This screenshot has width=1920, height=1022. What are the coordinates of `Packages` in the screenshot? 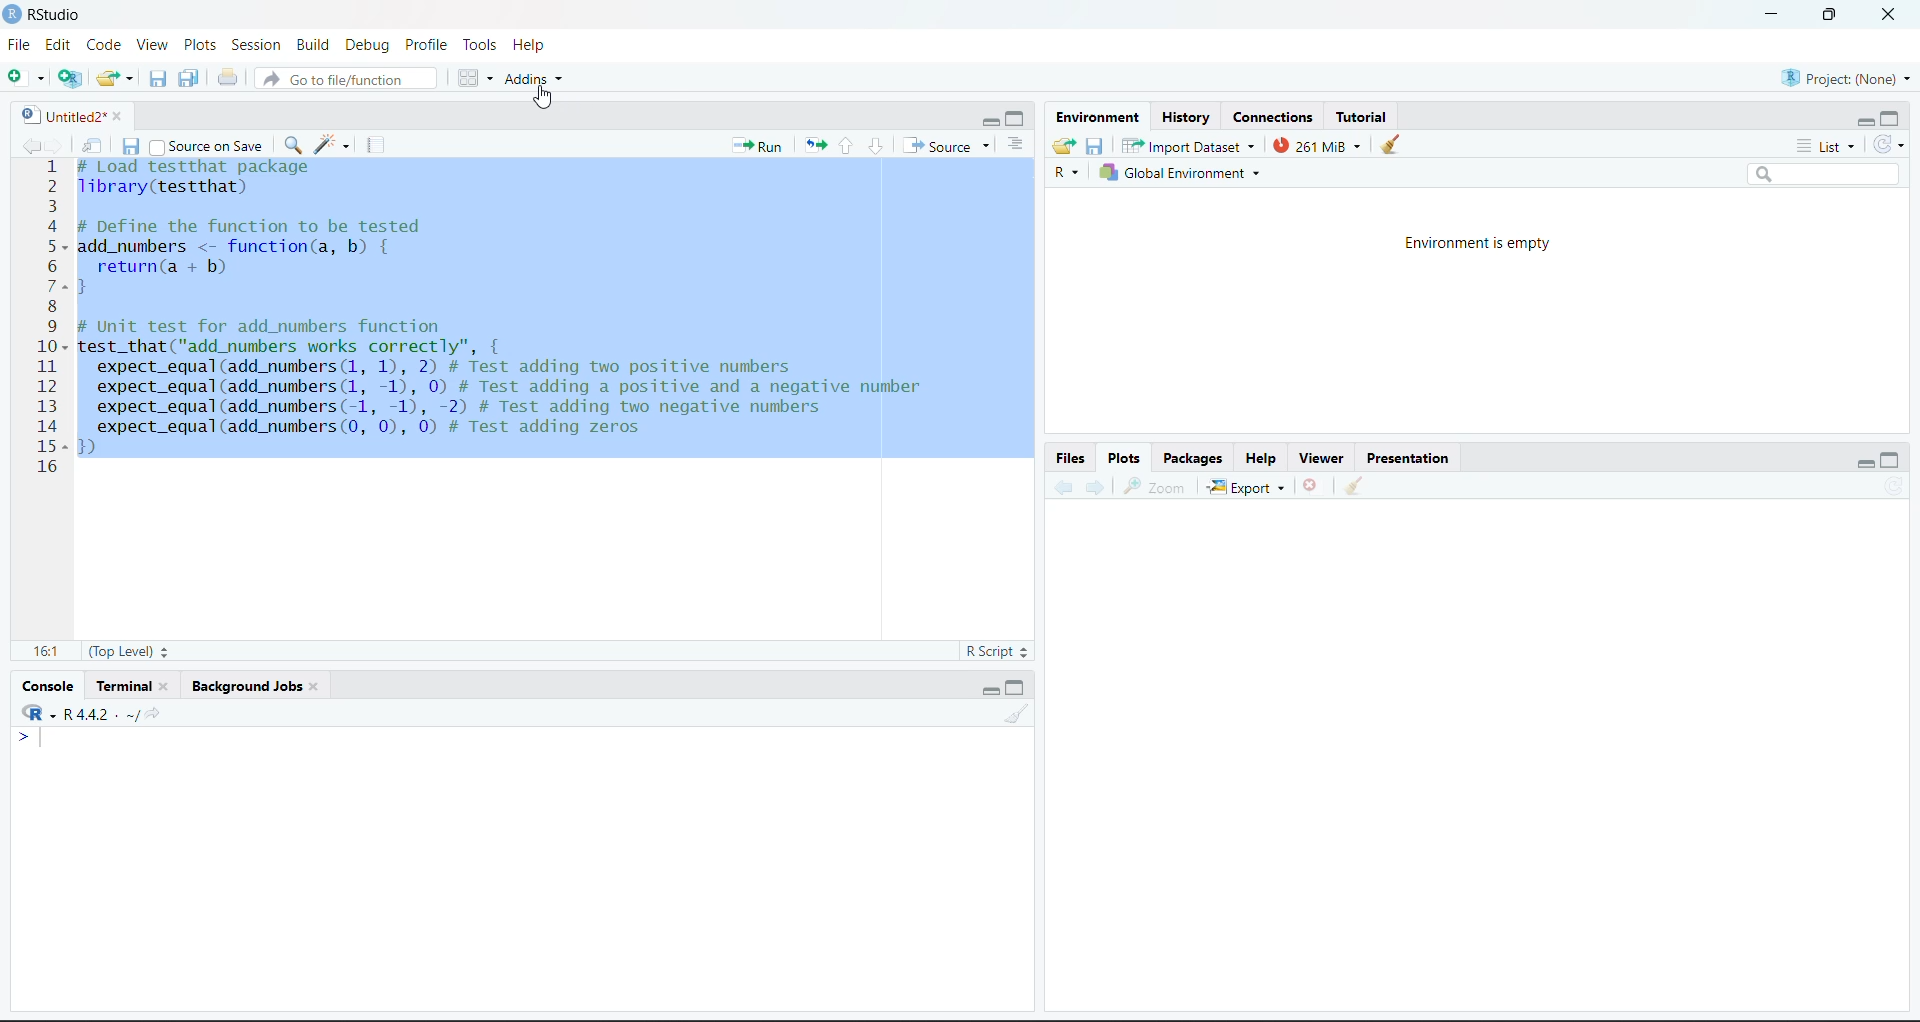 It's located at (1193, 460).